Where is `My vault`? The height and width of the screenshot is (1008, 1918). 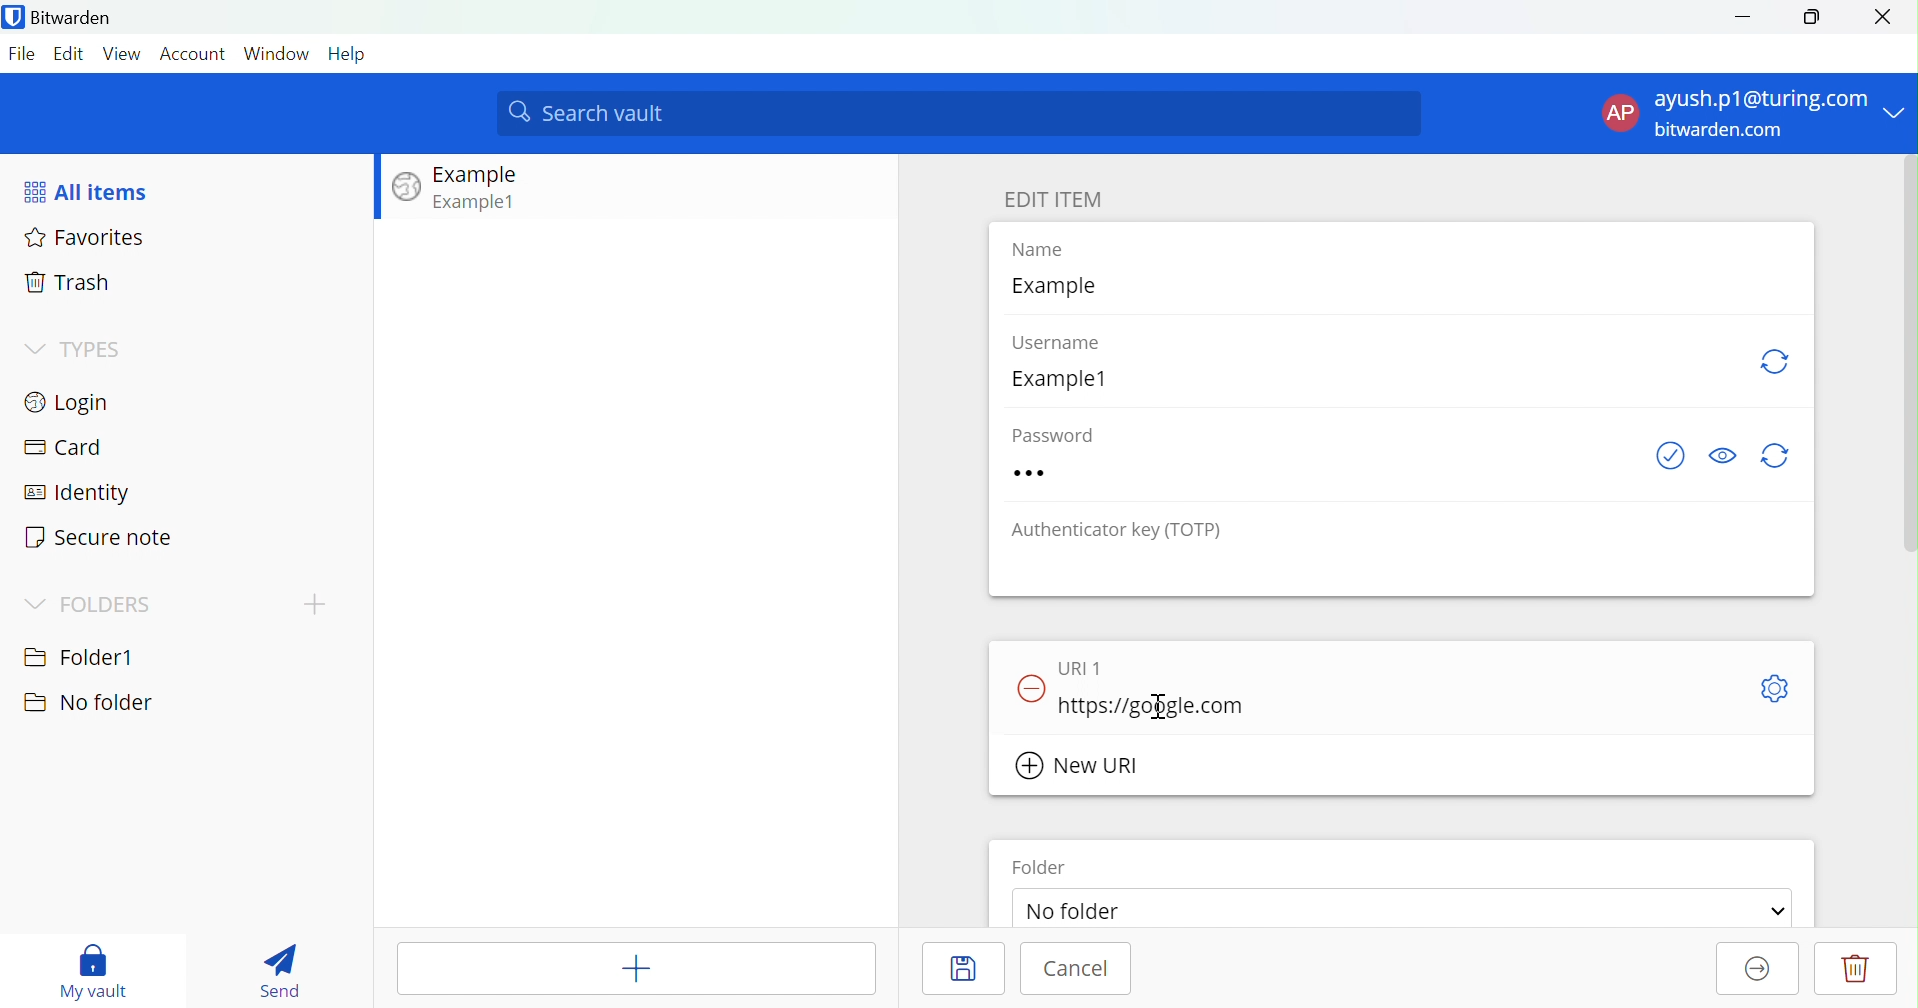 My vault is located at coordinates (94, 968).